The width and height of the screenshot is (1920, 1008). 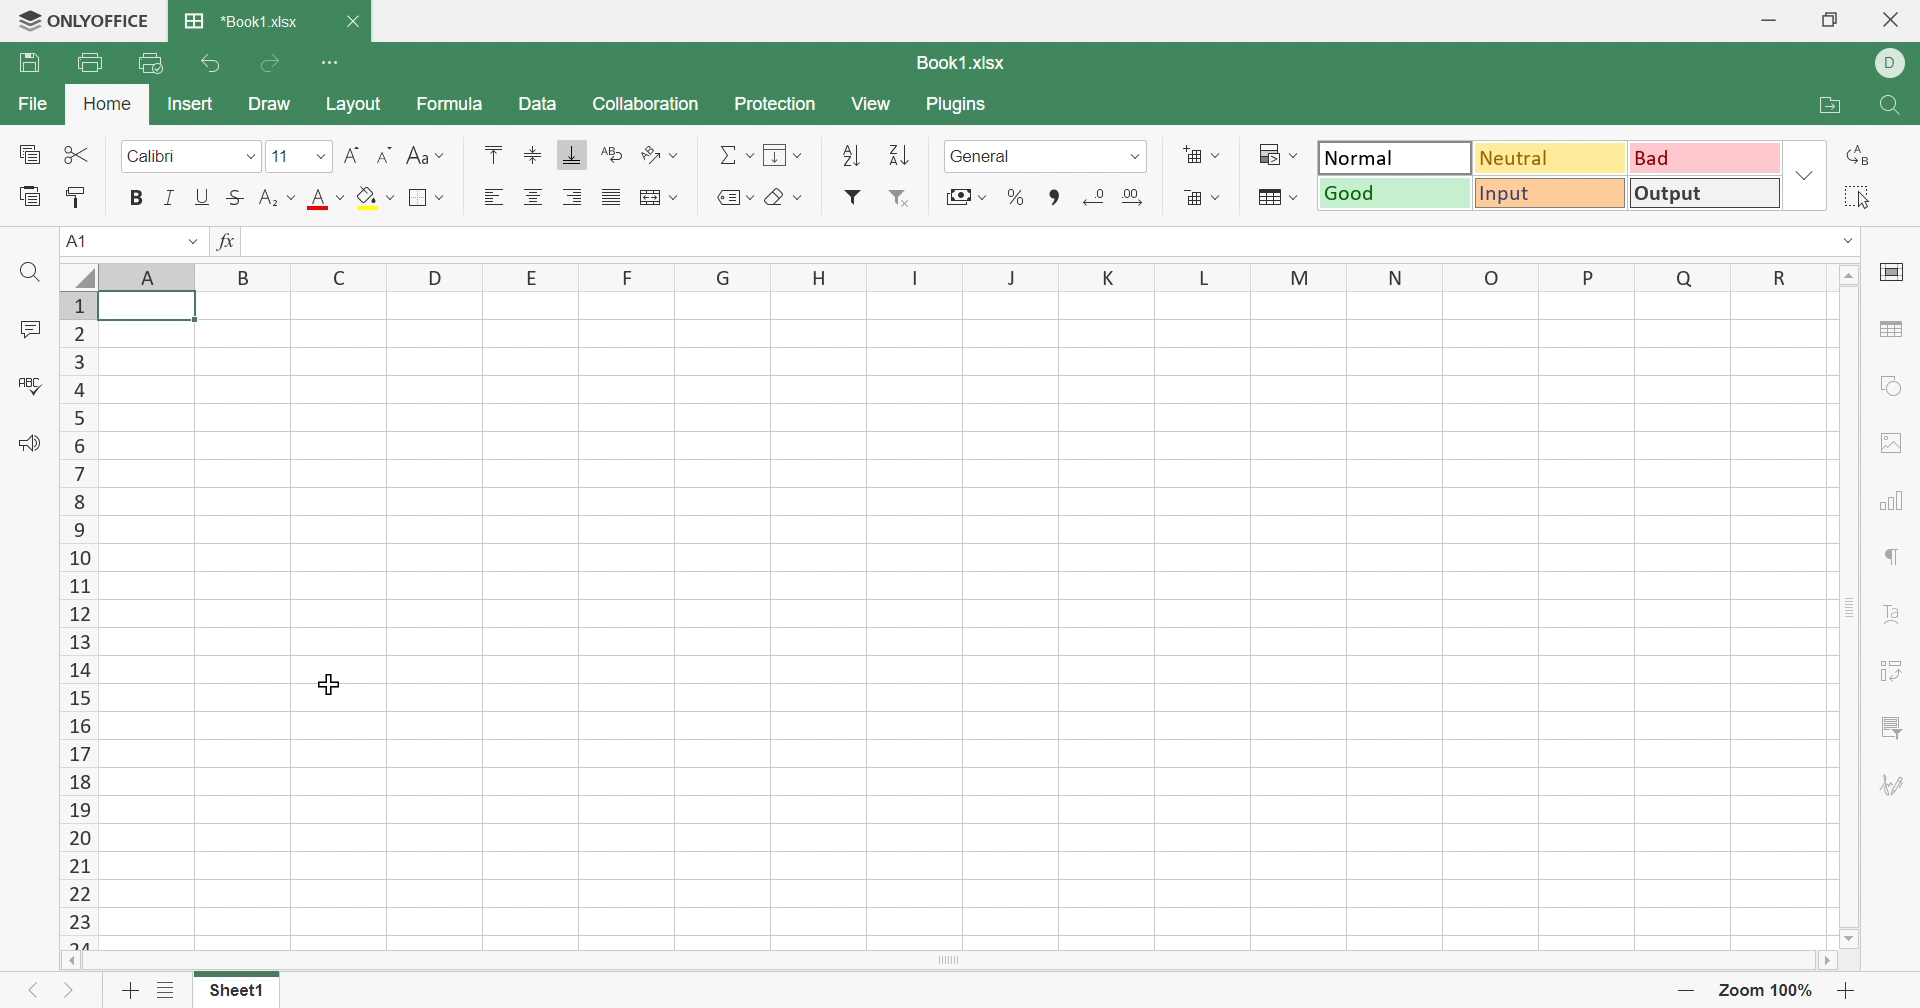 I want to click on Insert cells, so click(x=1192, y=155).